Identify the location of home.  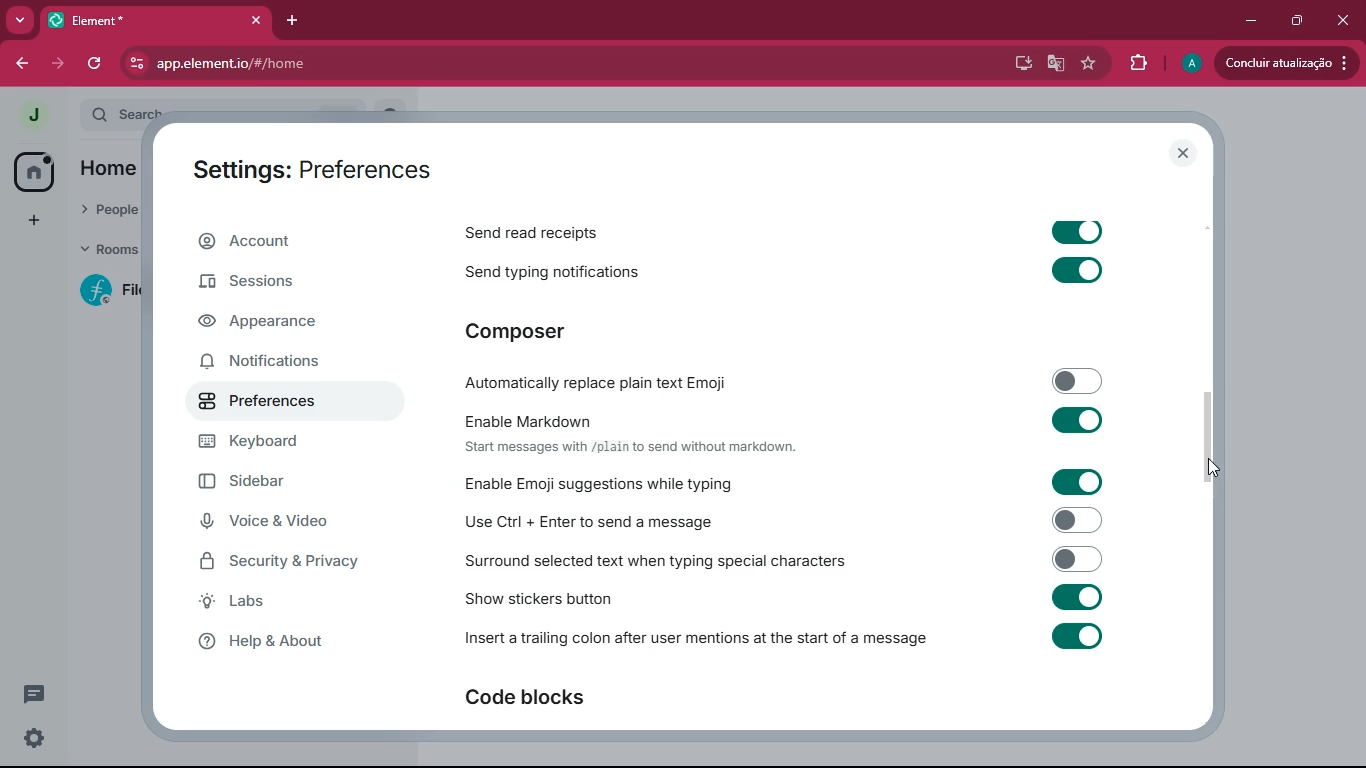
(32, 171).